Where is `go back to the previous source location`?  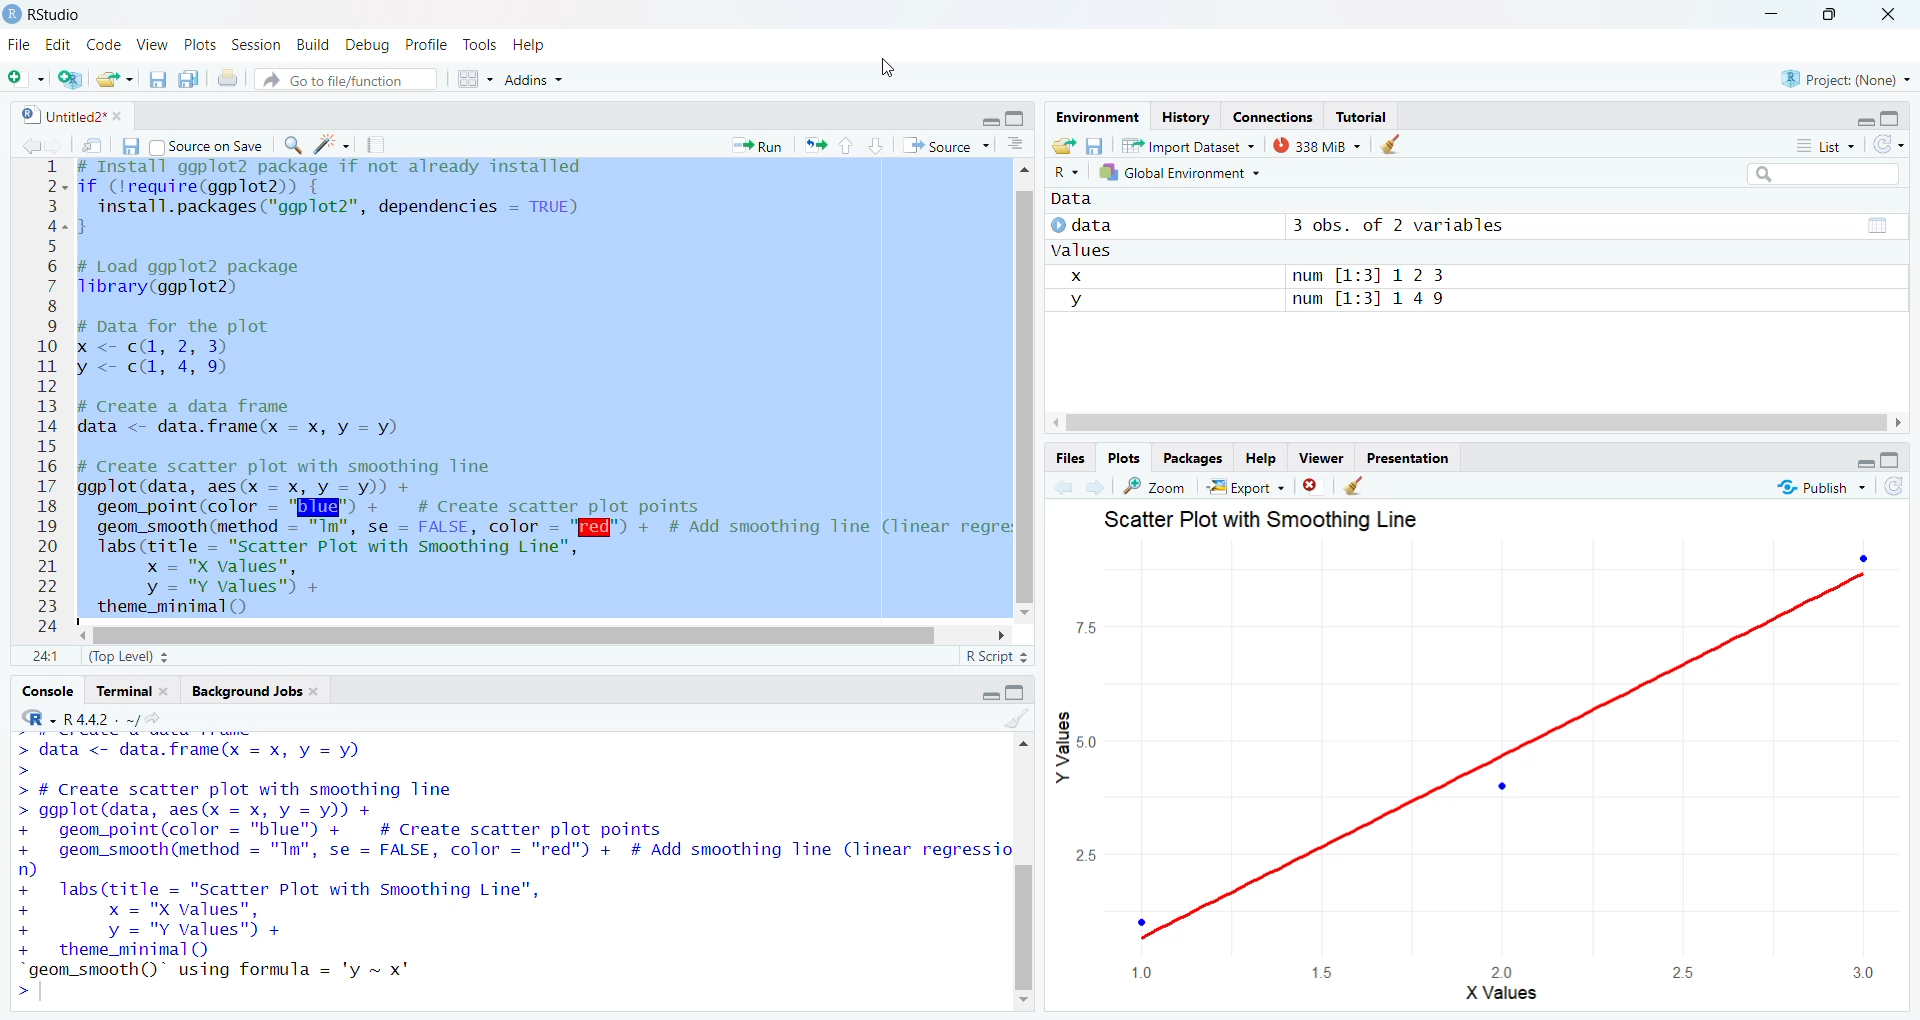 go back to the previous source location is located at coordinates (32, 144).